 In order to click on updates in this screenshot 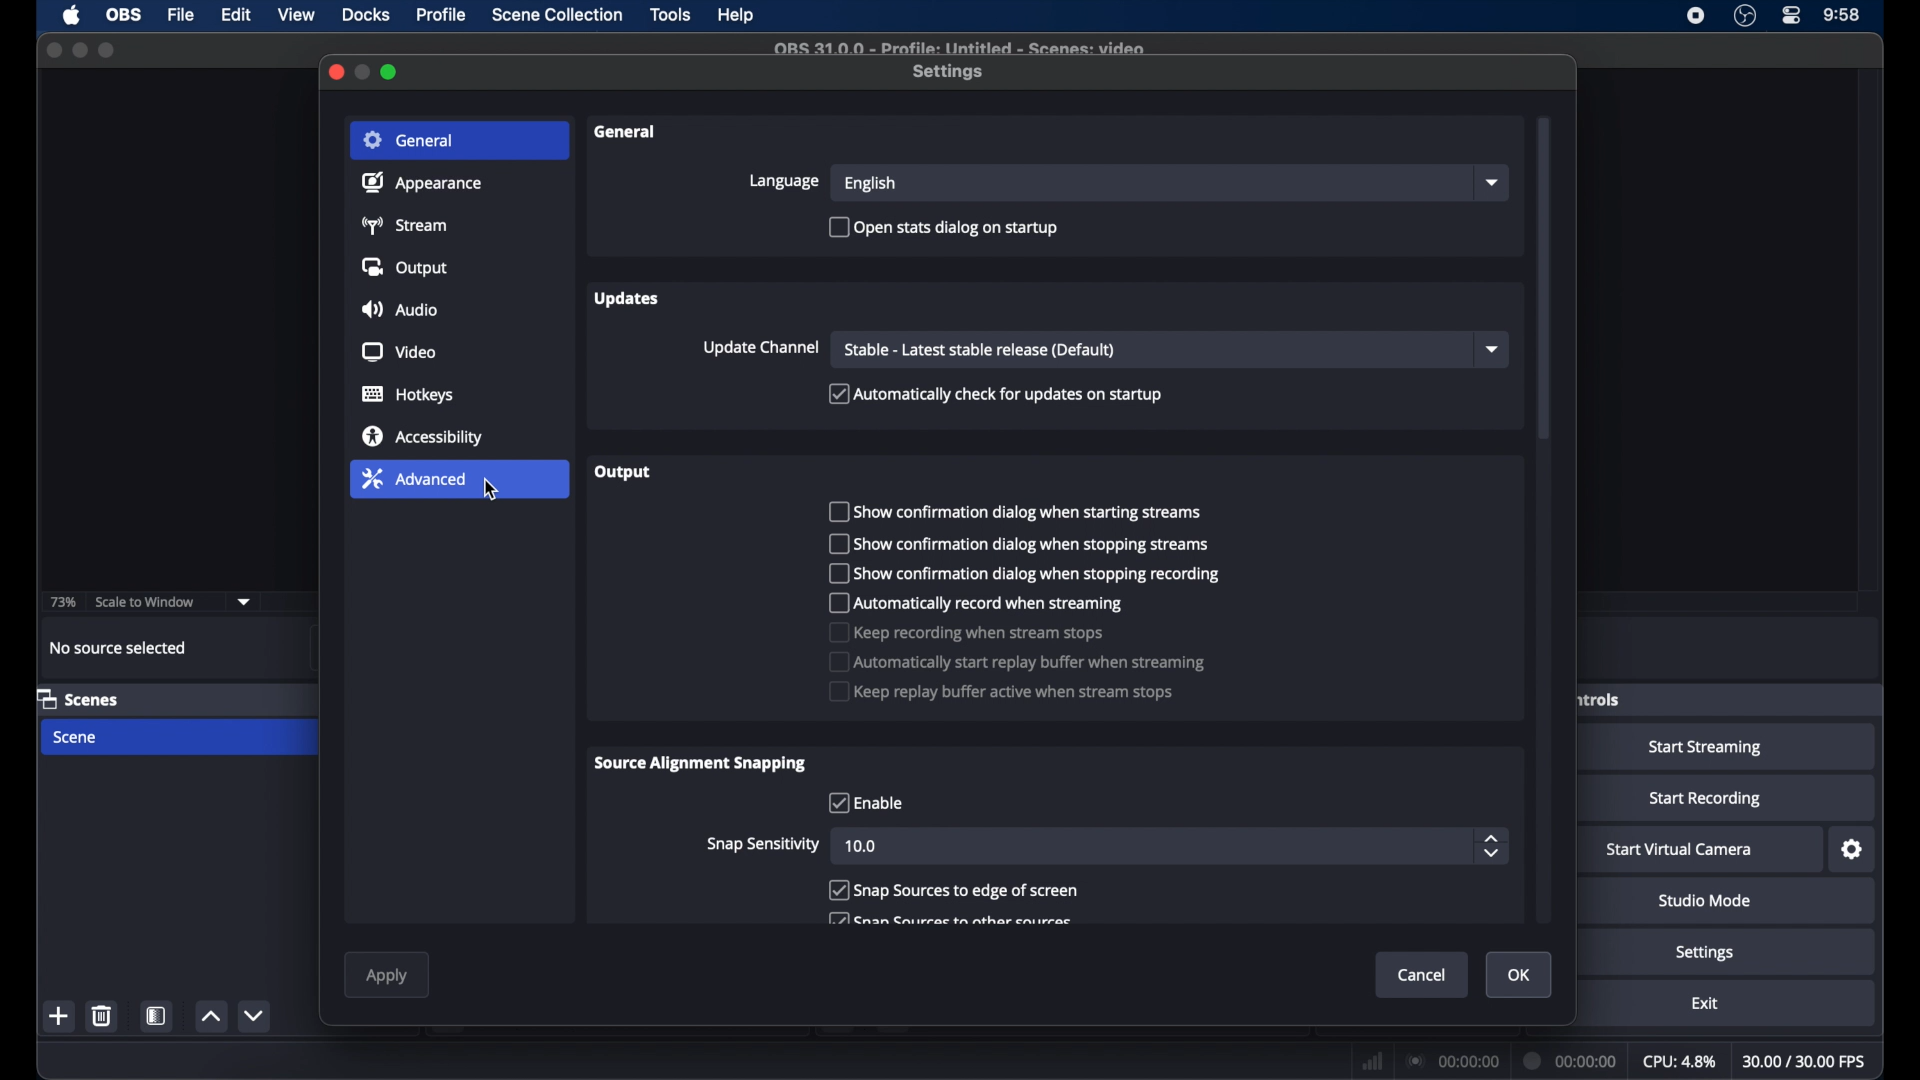, I will do `click(629, 299)`.